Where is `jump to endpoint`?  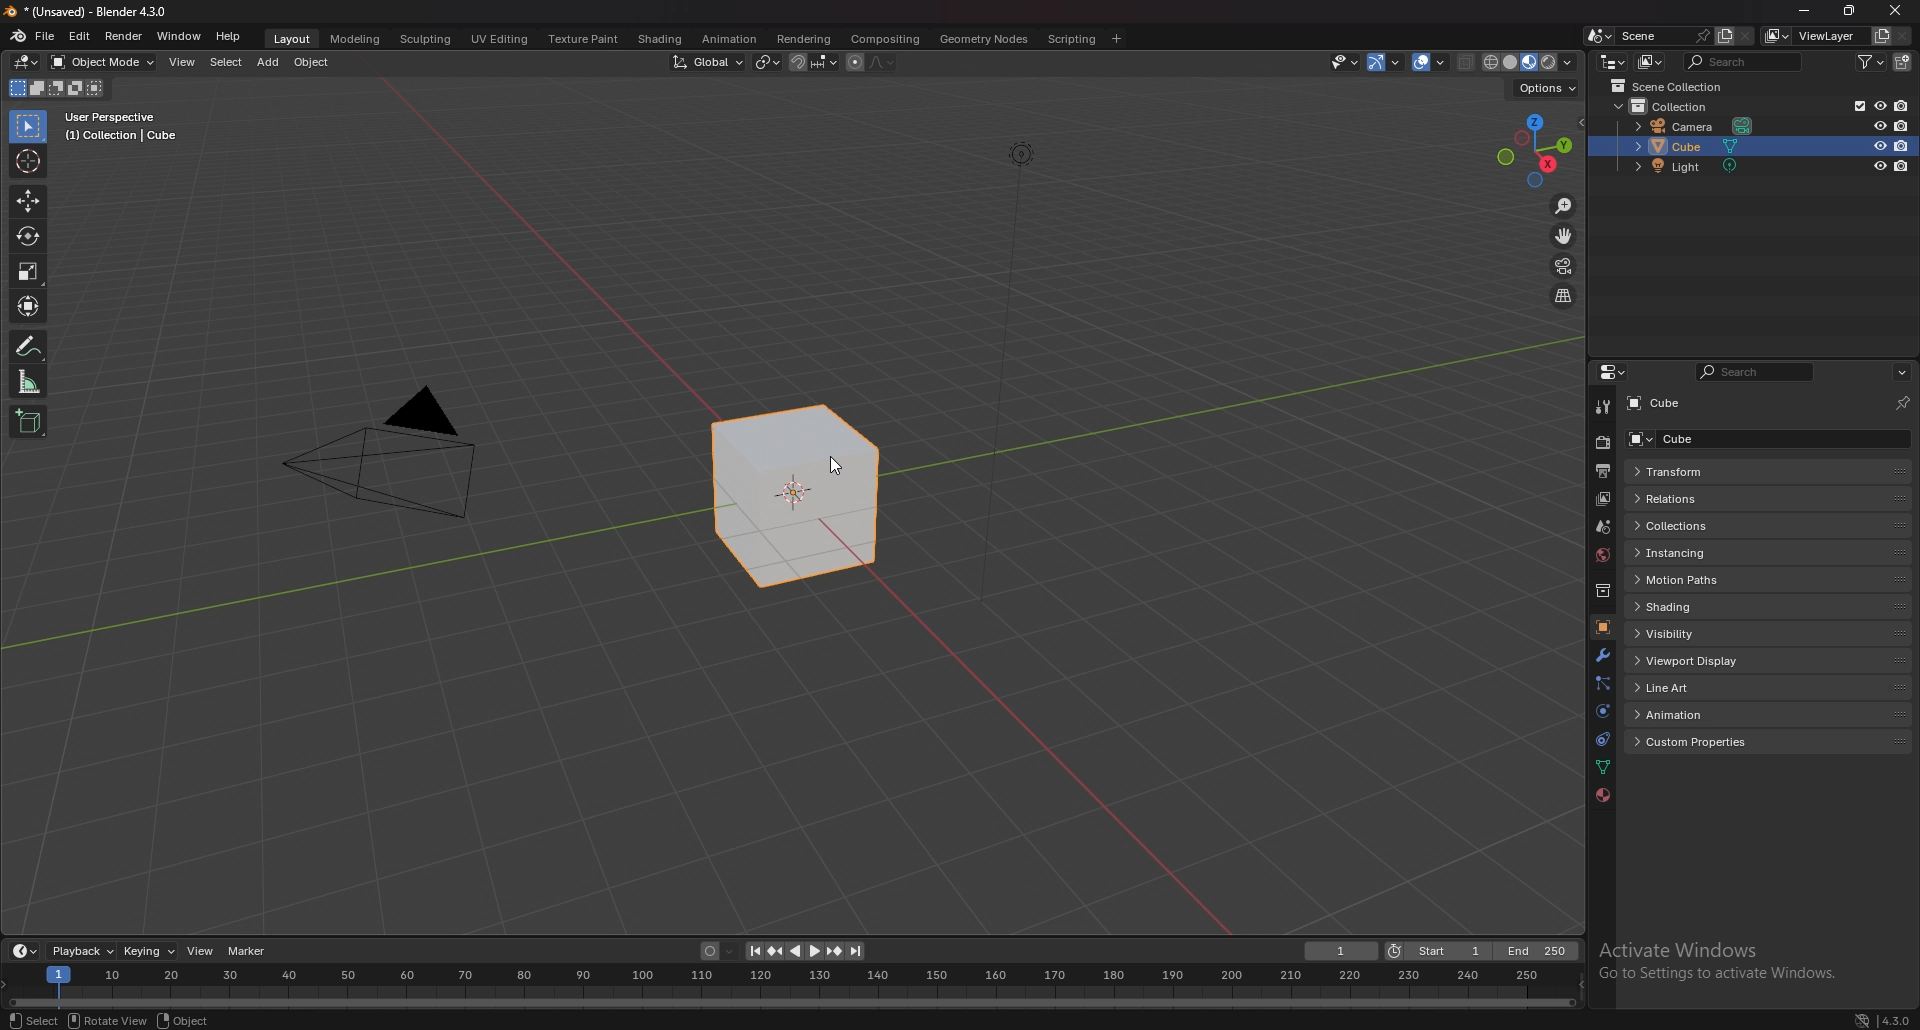 jump to endpoint is located at coordinates (753, 951).